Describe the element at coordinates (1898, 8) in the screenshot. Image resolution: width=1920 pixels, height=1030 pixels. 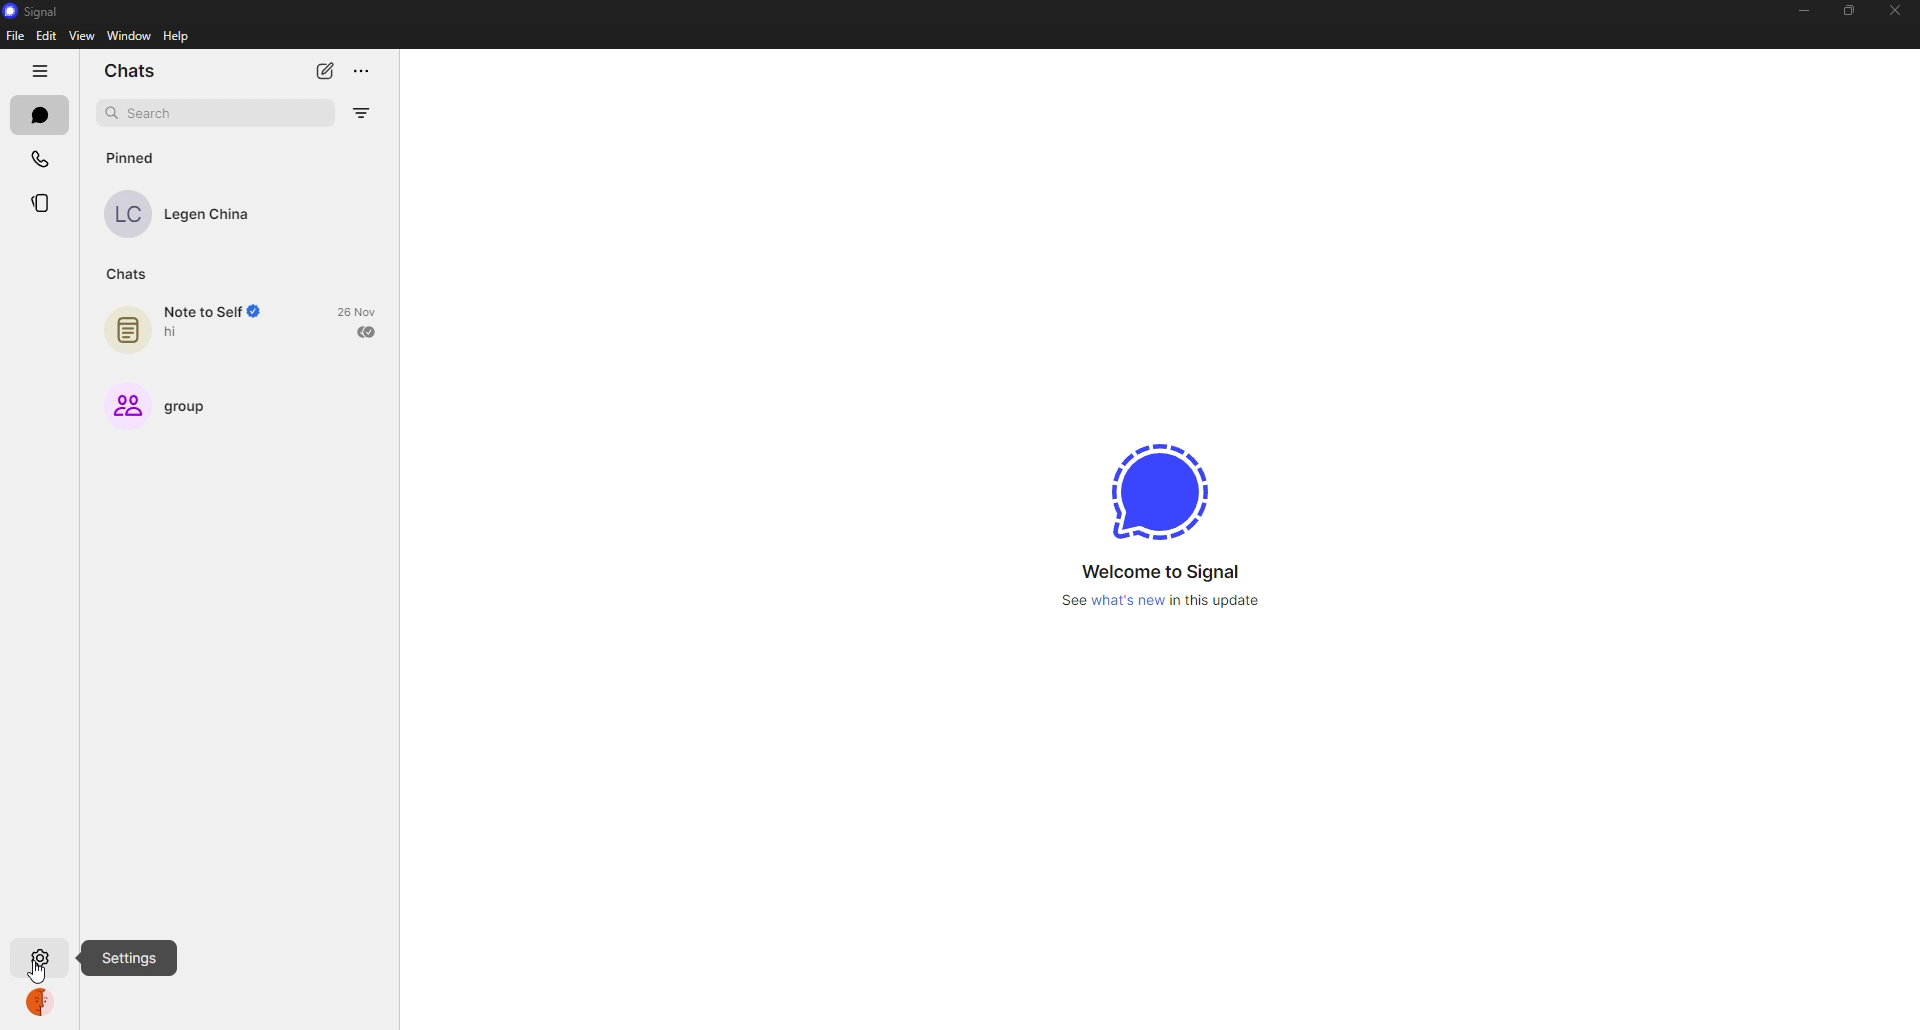
I see `close` at that location.